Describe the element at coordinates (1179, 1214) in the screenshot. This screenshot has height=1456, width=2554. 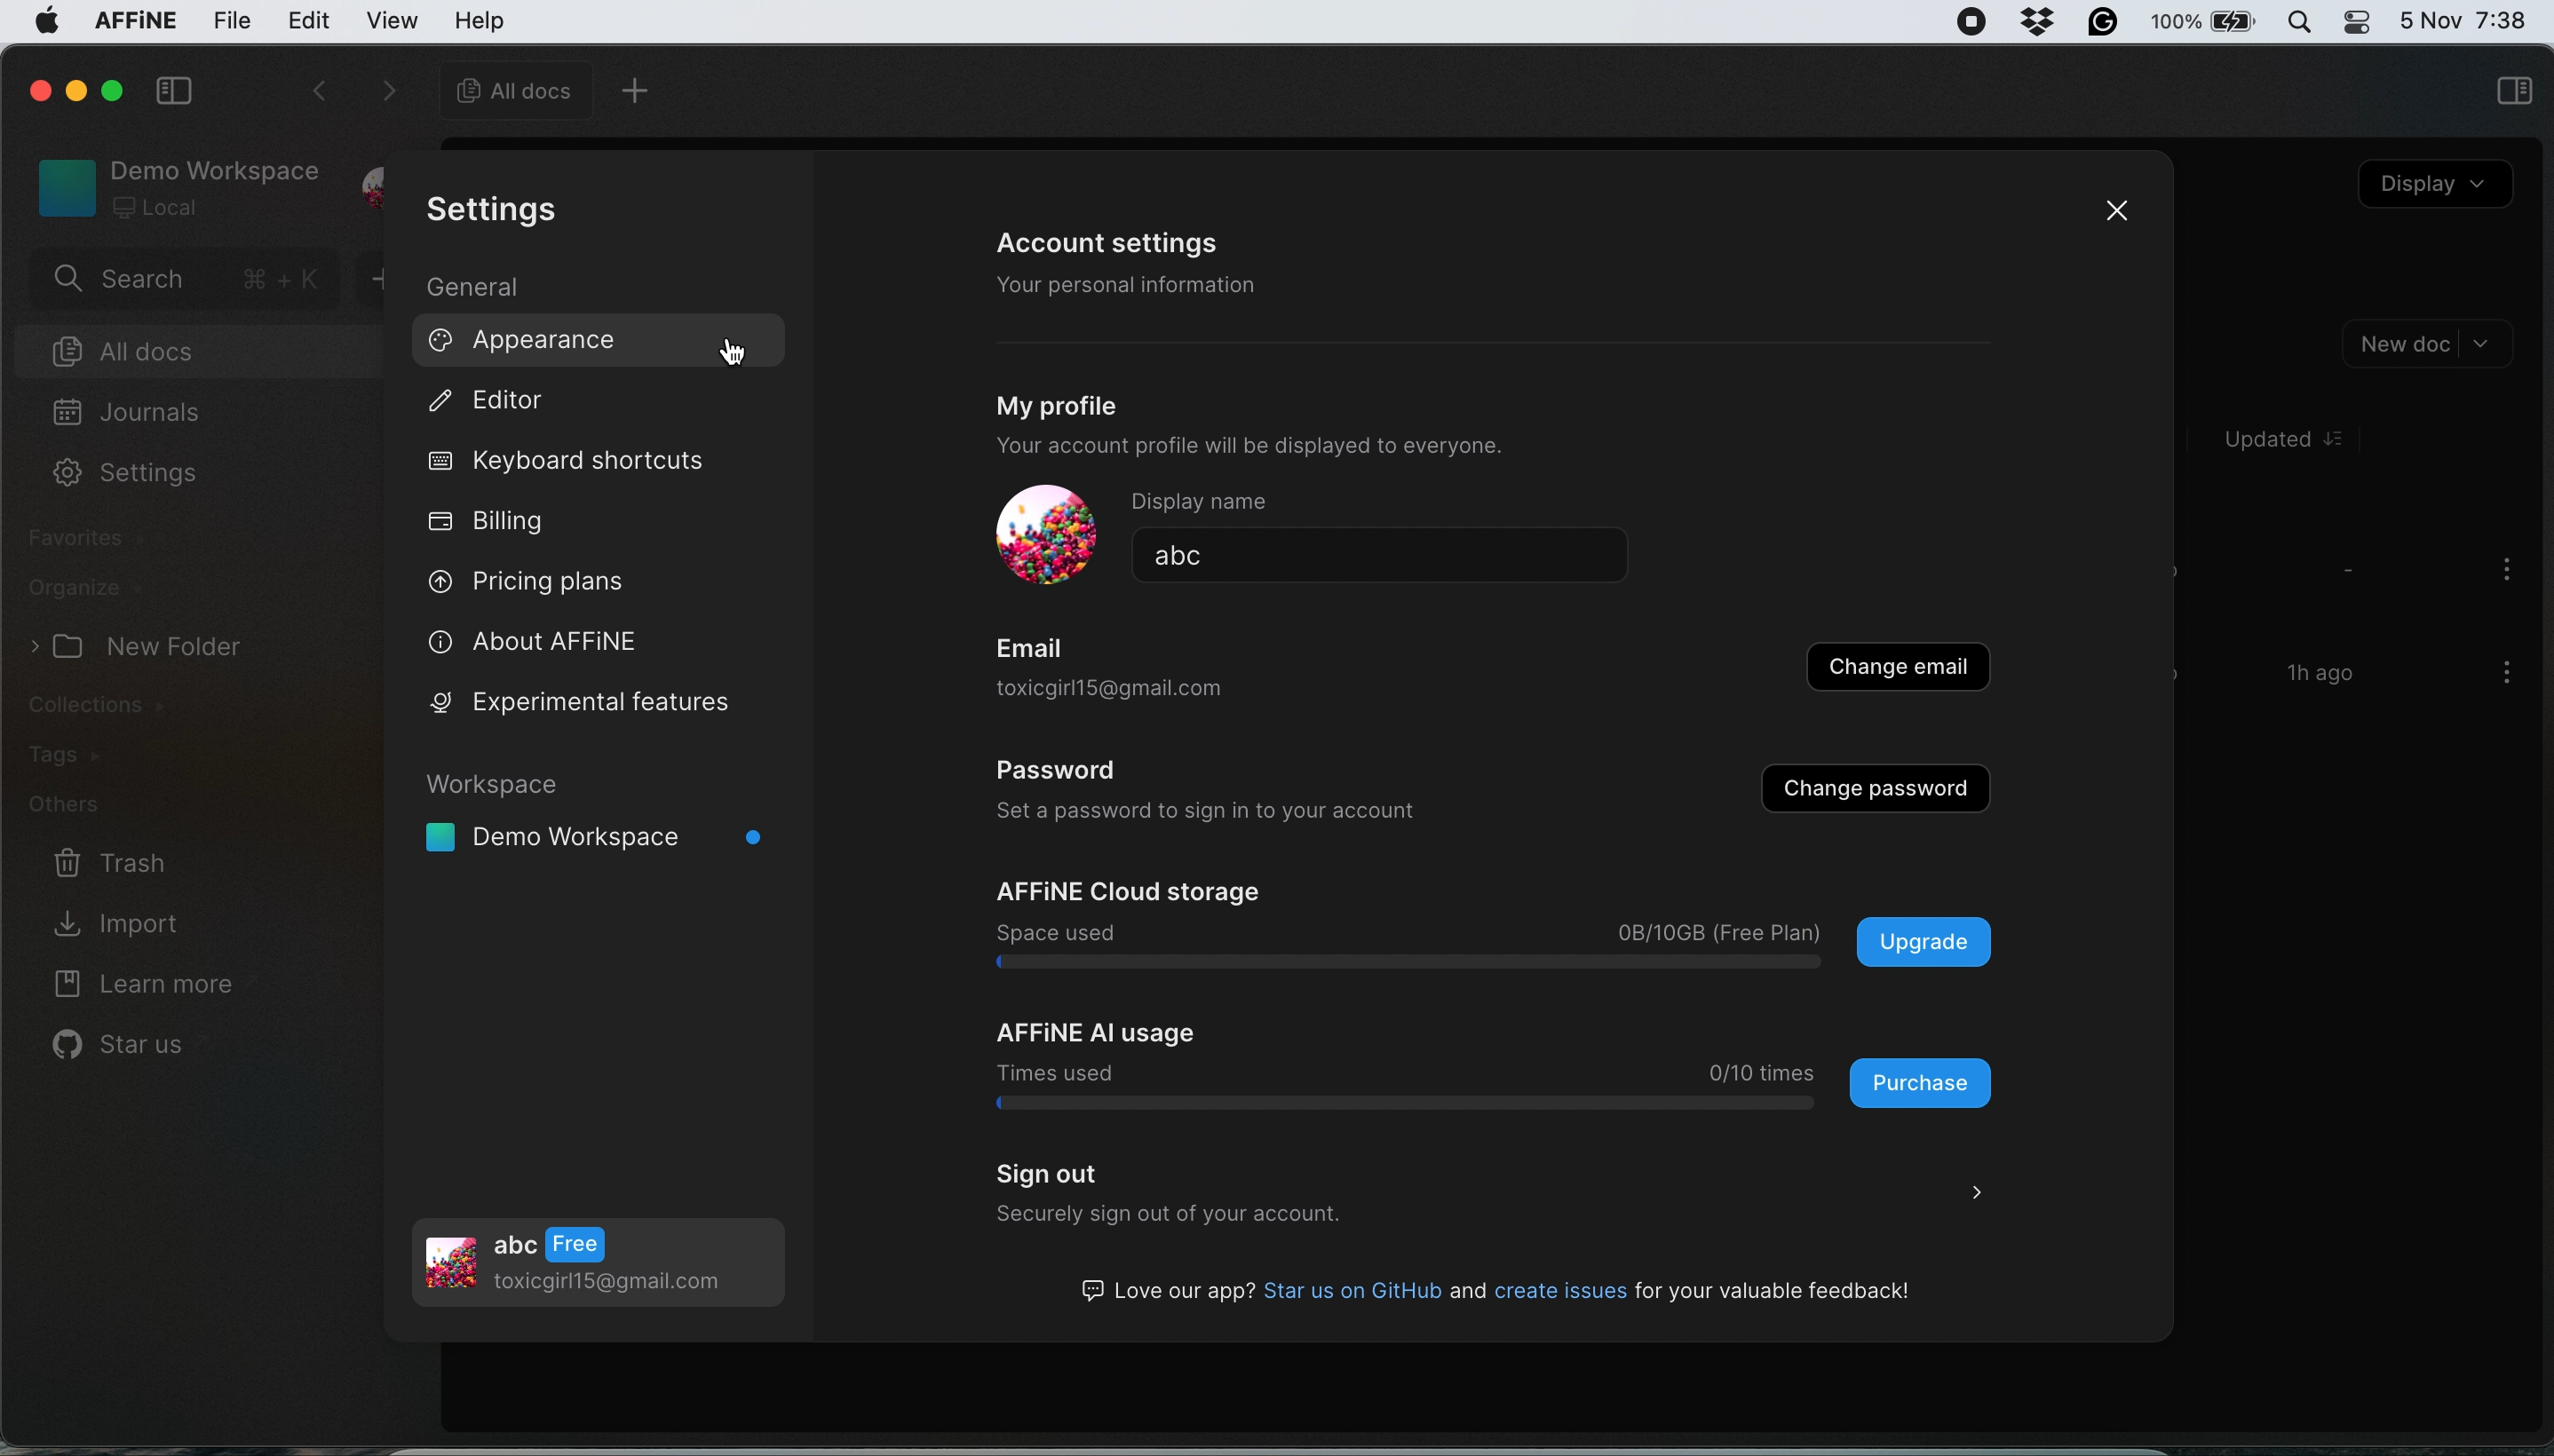
I see `Lclurcly Sign out OF your aCCounit.` at that location.